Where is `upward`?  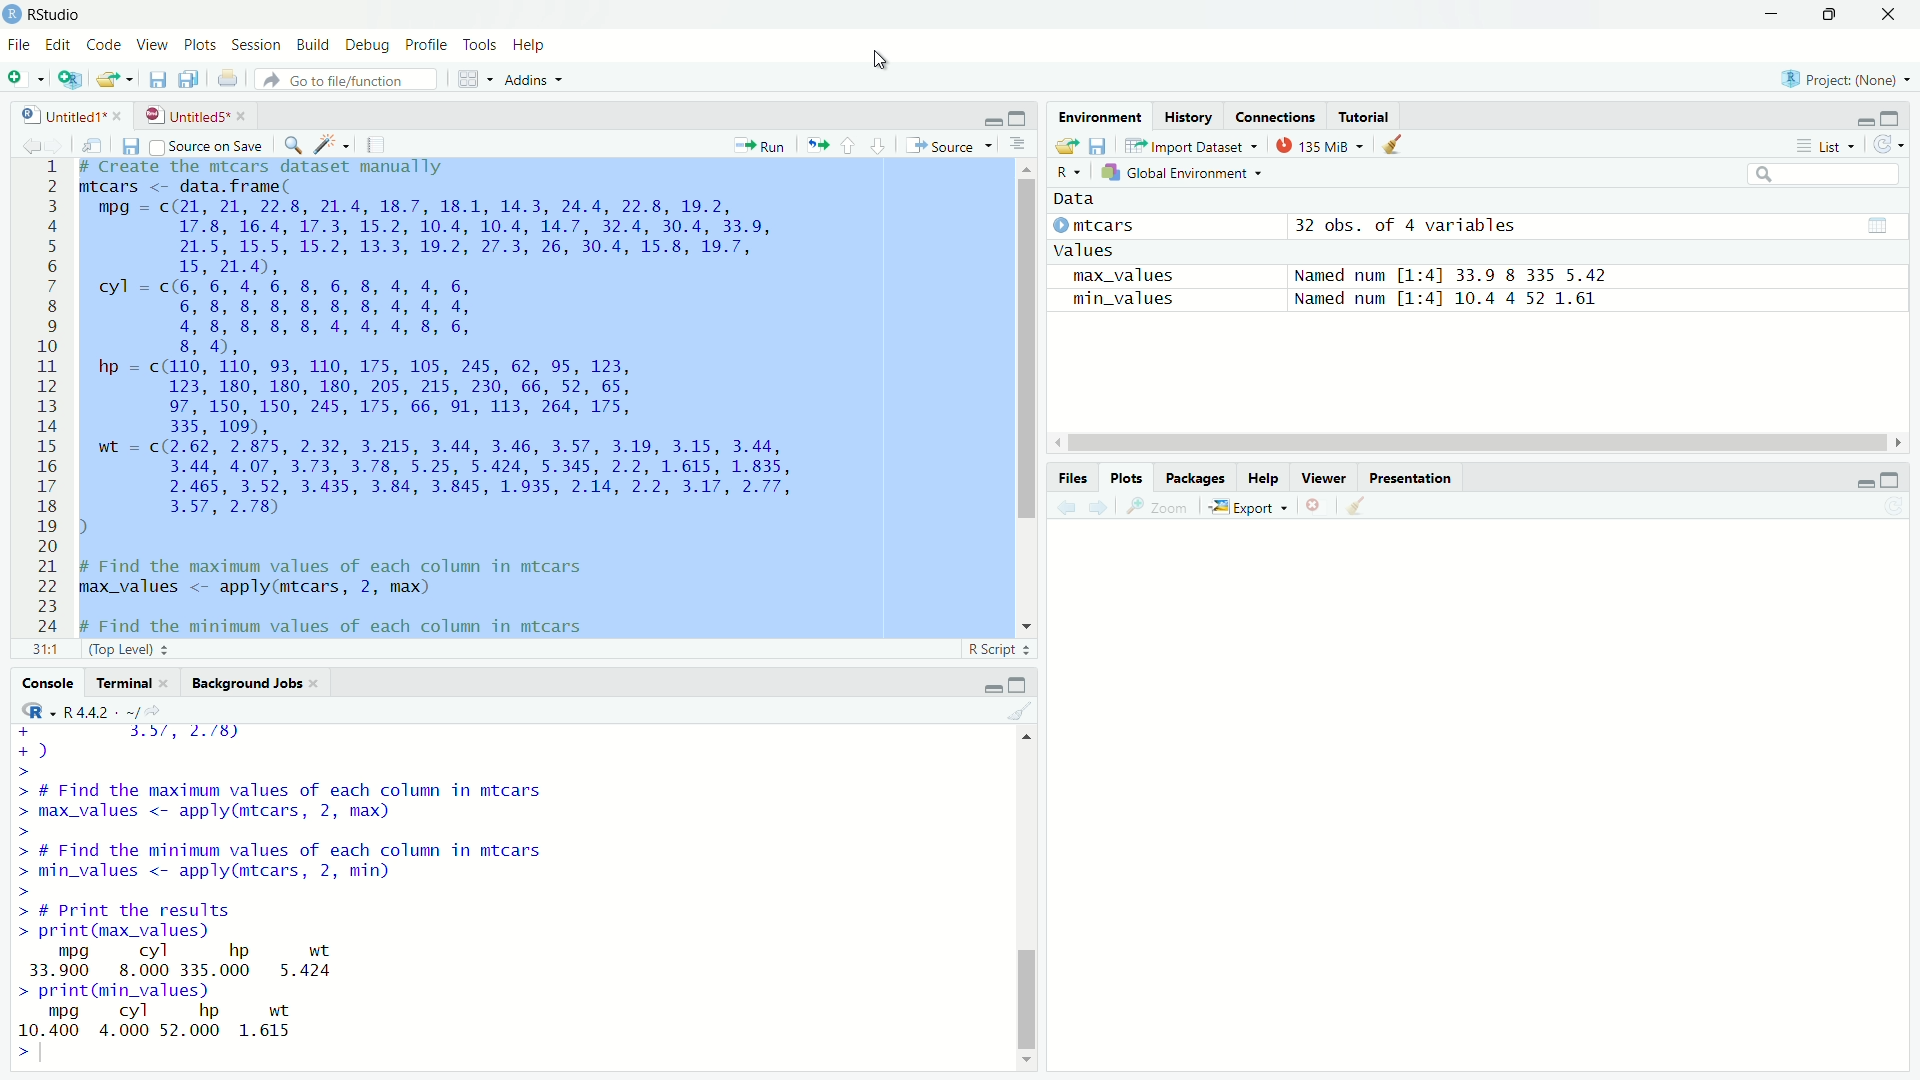 upward is located at coordinates (854, 147).